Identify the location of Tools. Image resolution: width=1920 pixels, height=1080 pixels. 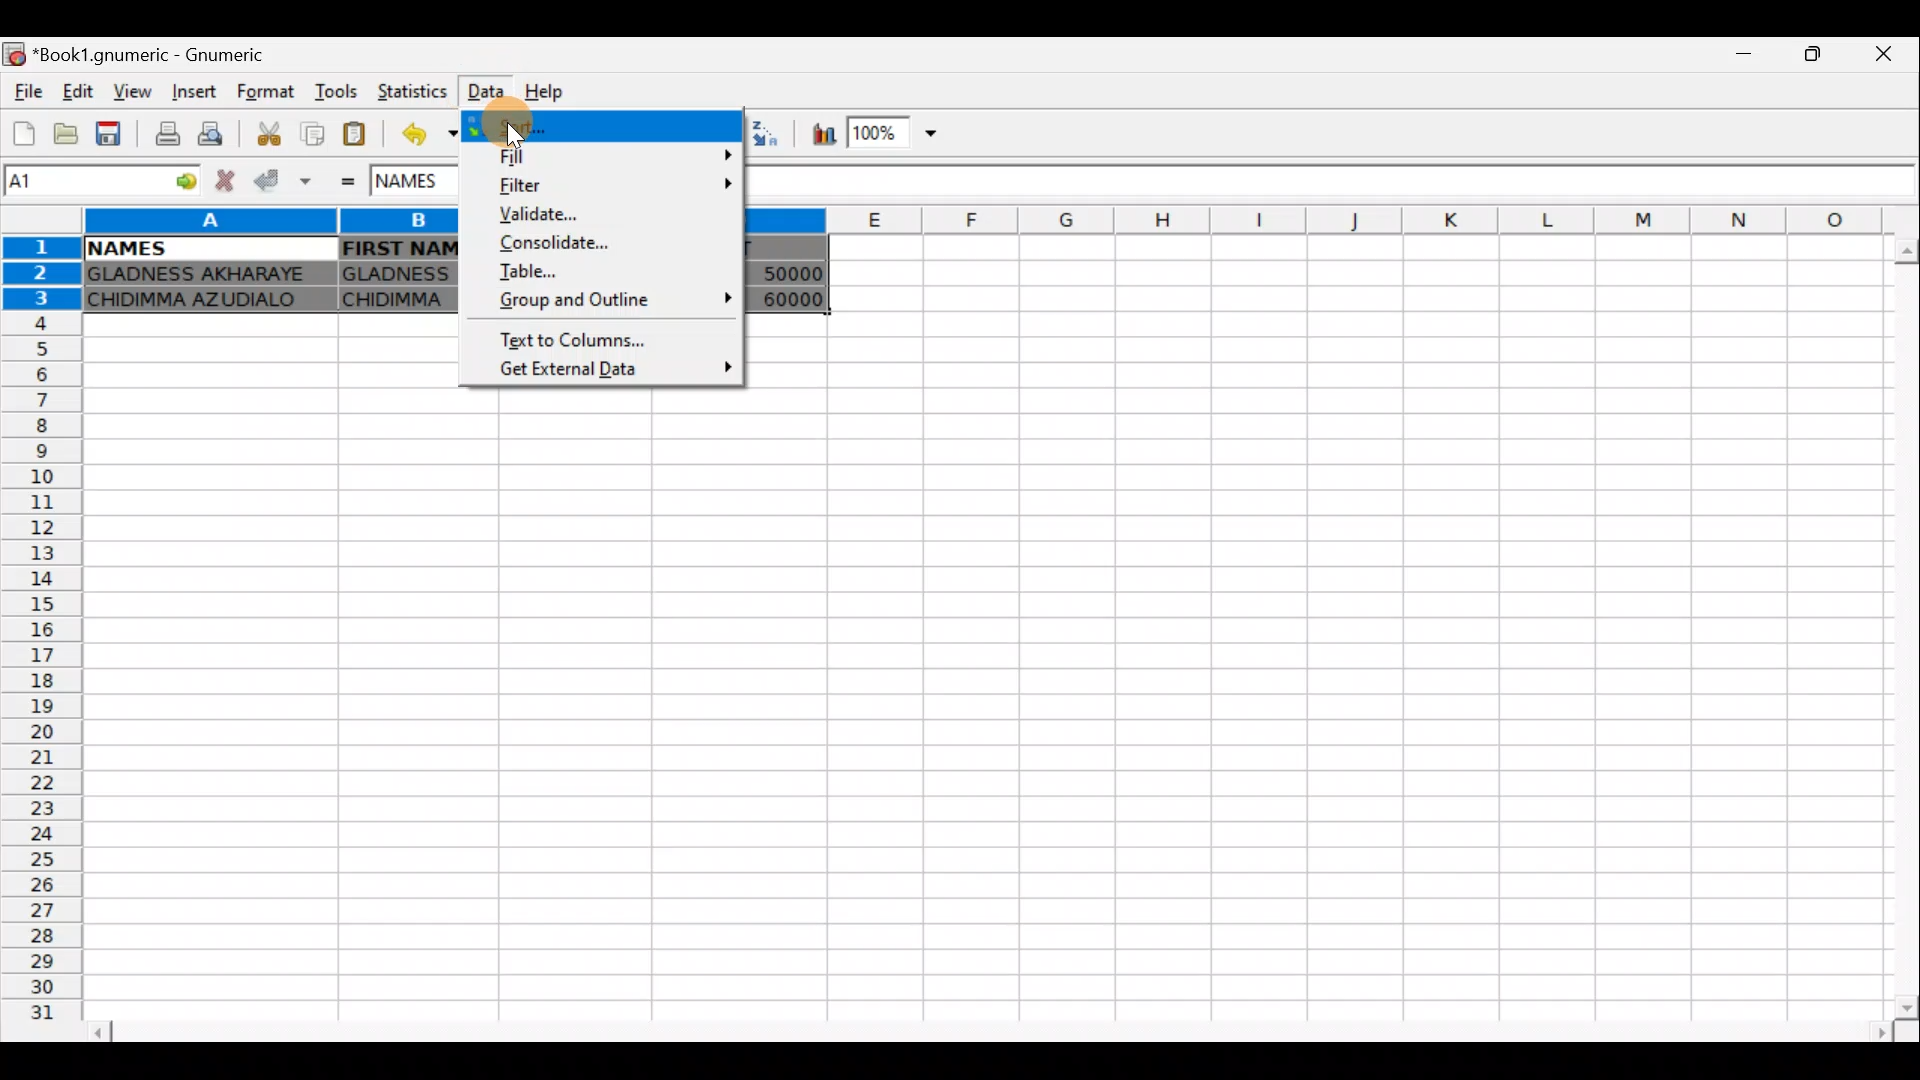
(340, 93).